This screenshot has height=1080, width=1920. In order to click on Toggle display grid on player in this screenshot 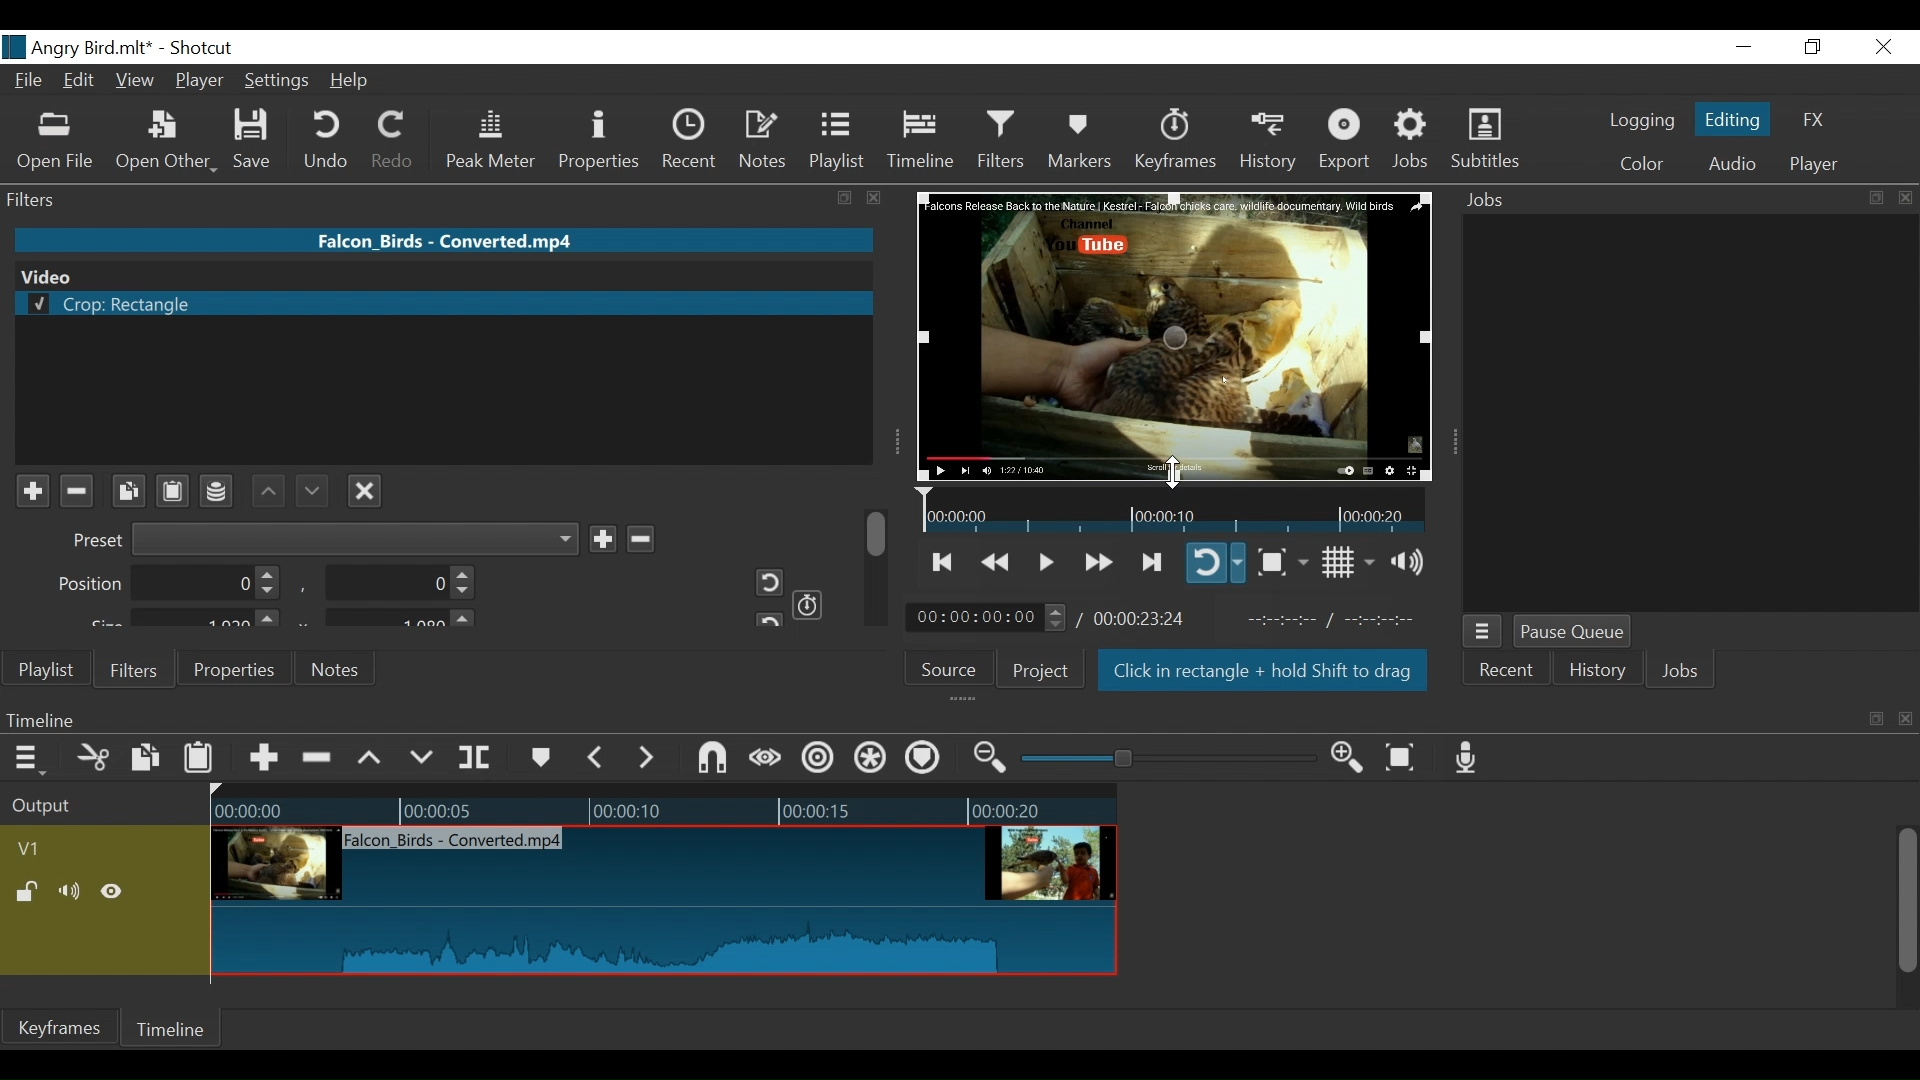, I will do `click(1351, 562)`.